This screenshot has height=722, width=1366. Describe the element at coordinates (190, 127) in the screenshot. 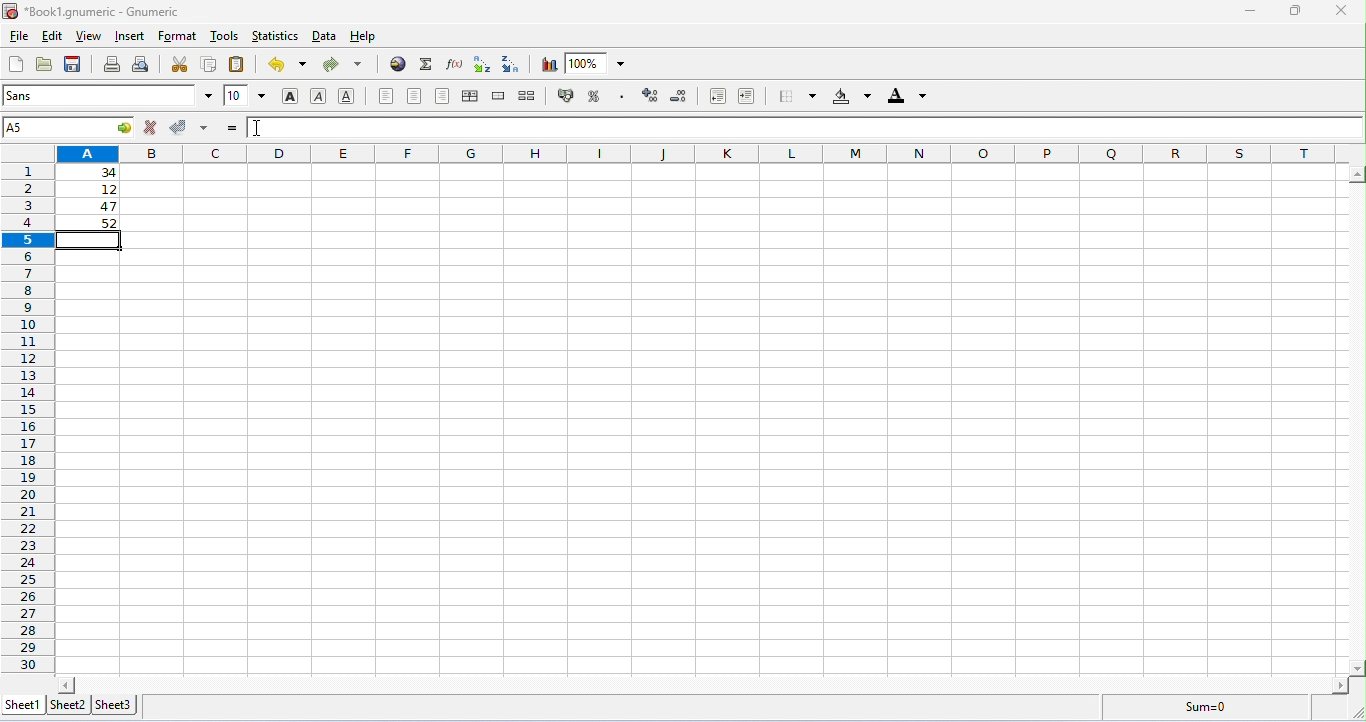

I see `accept` at that location.